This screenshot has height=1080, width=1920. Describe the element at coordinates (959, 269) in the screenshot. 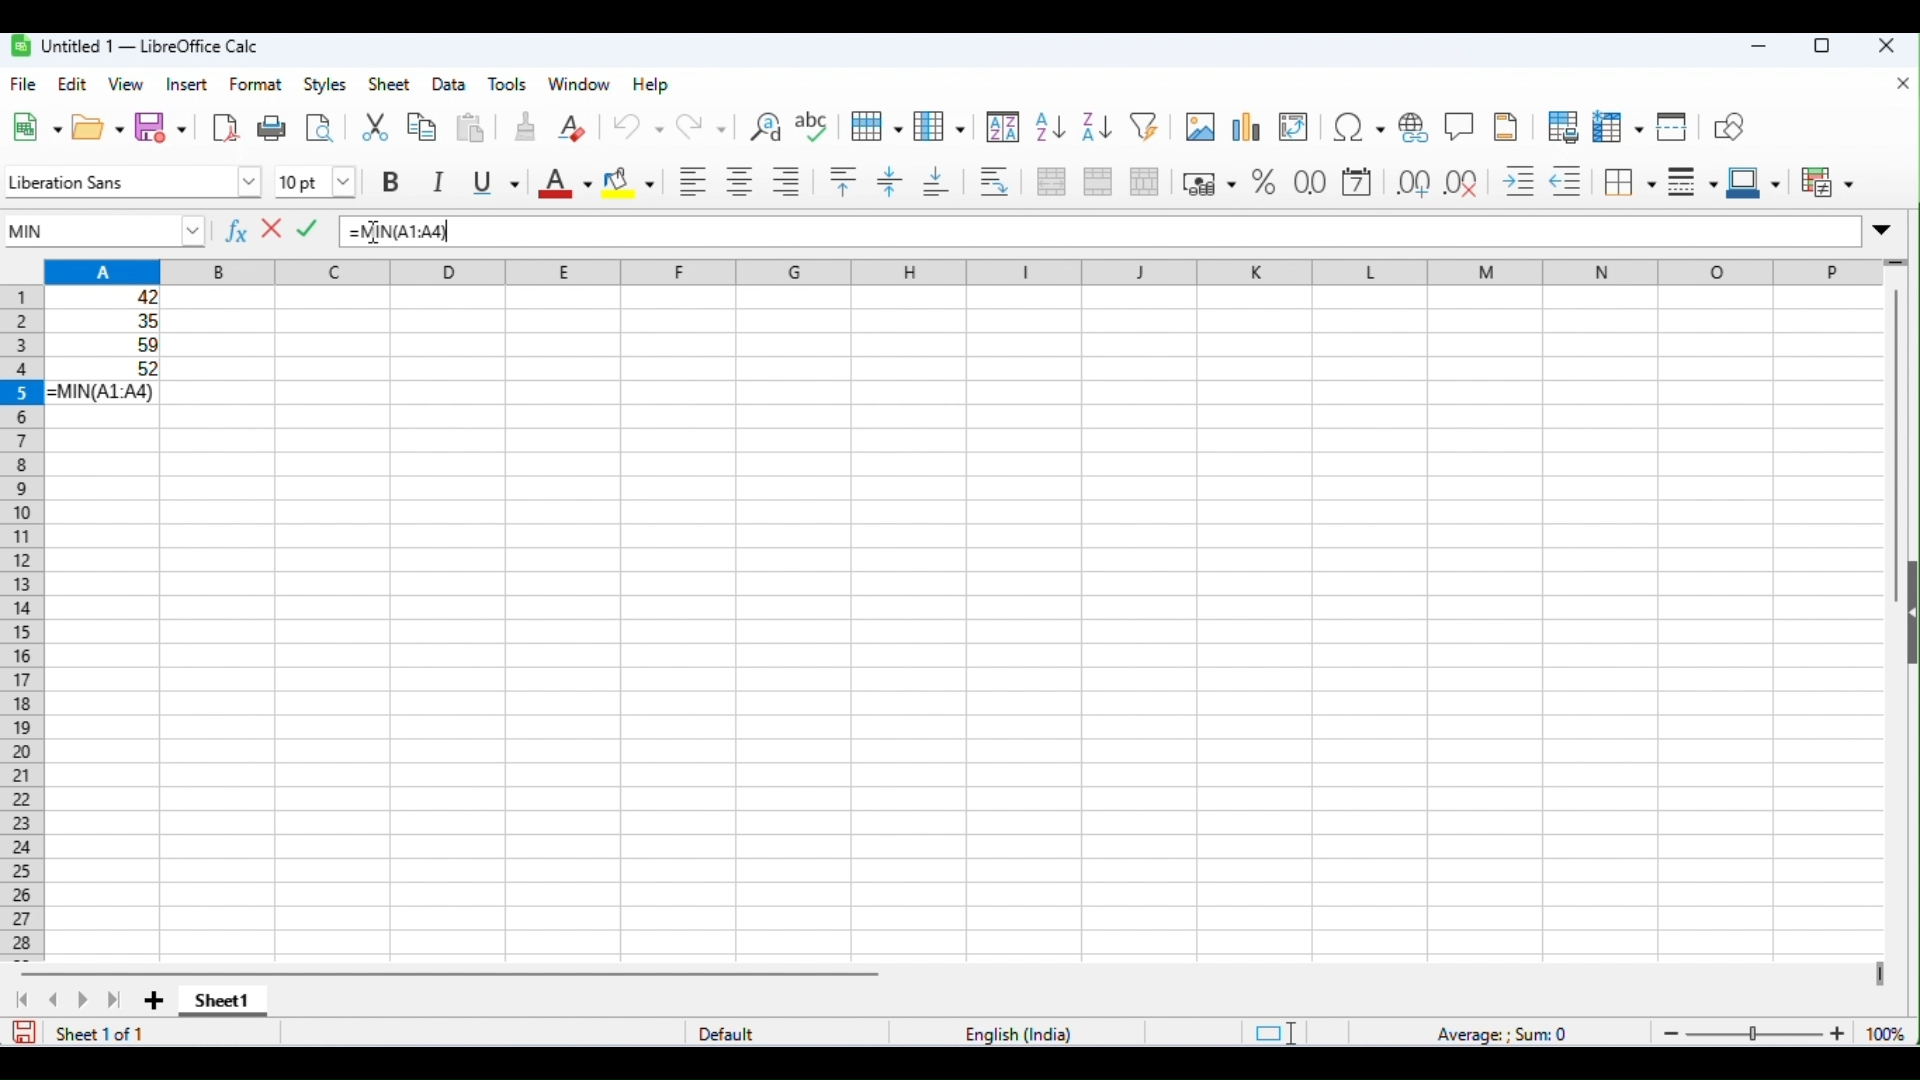

I see `column headings` at that location.